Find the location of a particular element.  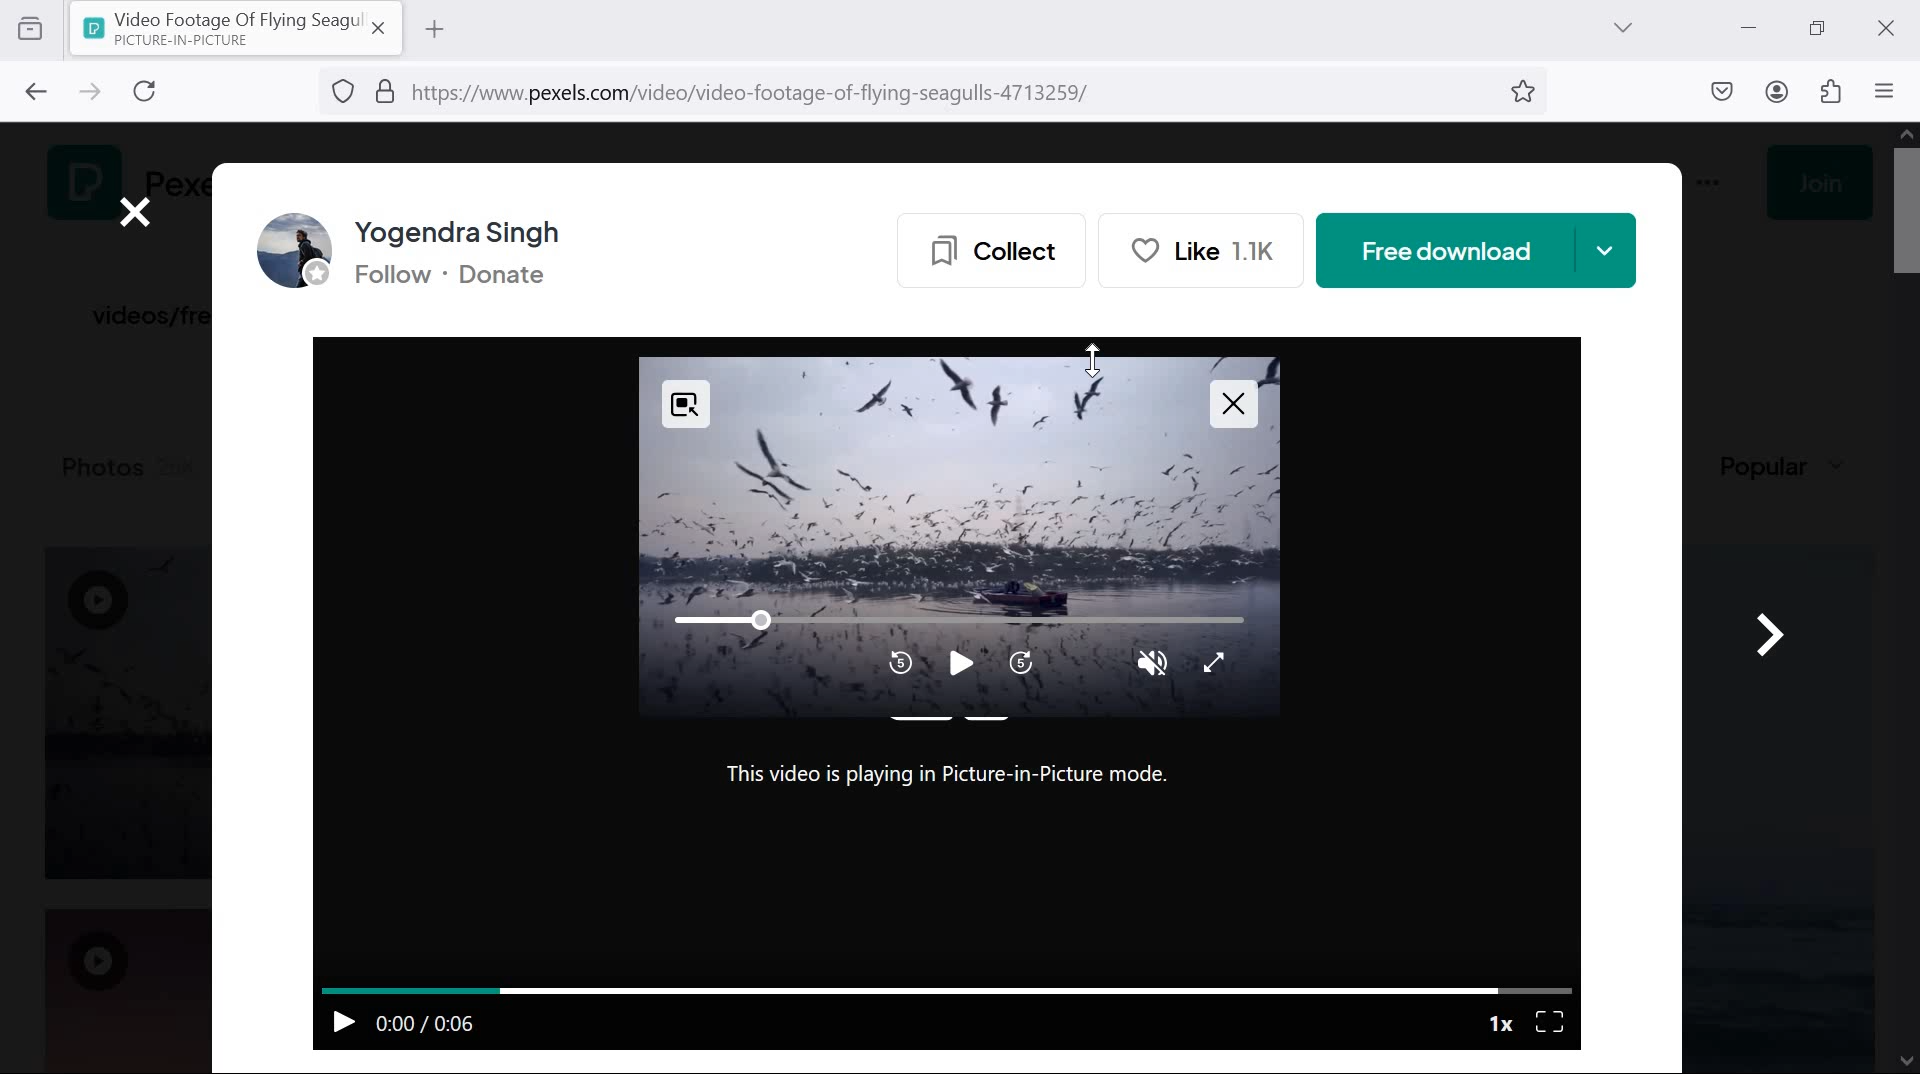

minimize is located at coordinates (1746, 25).